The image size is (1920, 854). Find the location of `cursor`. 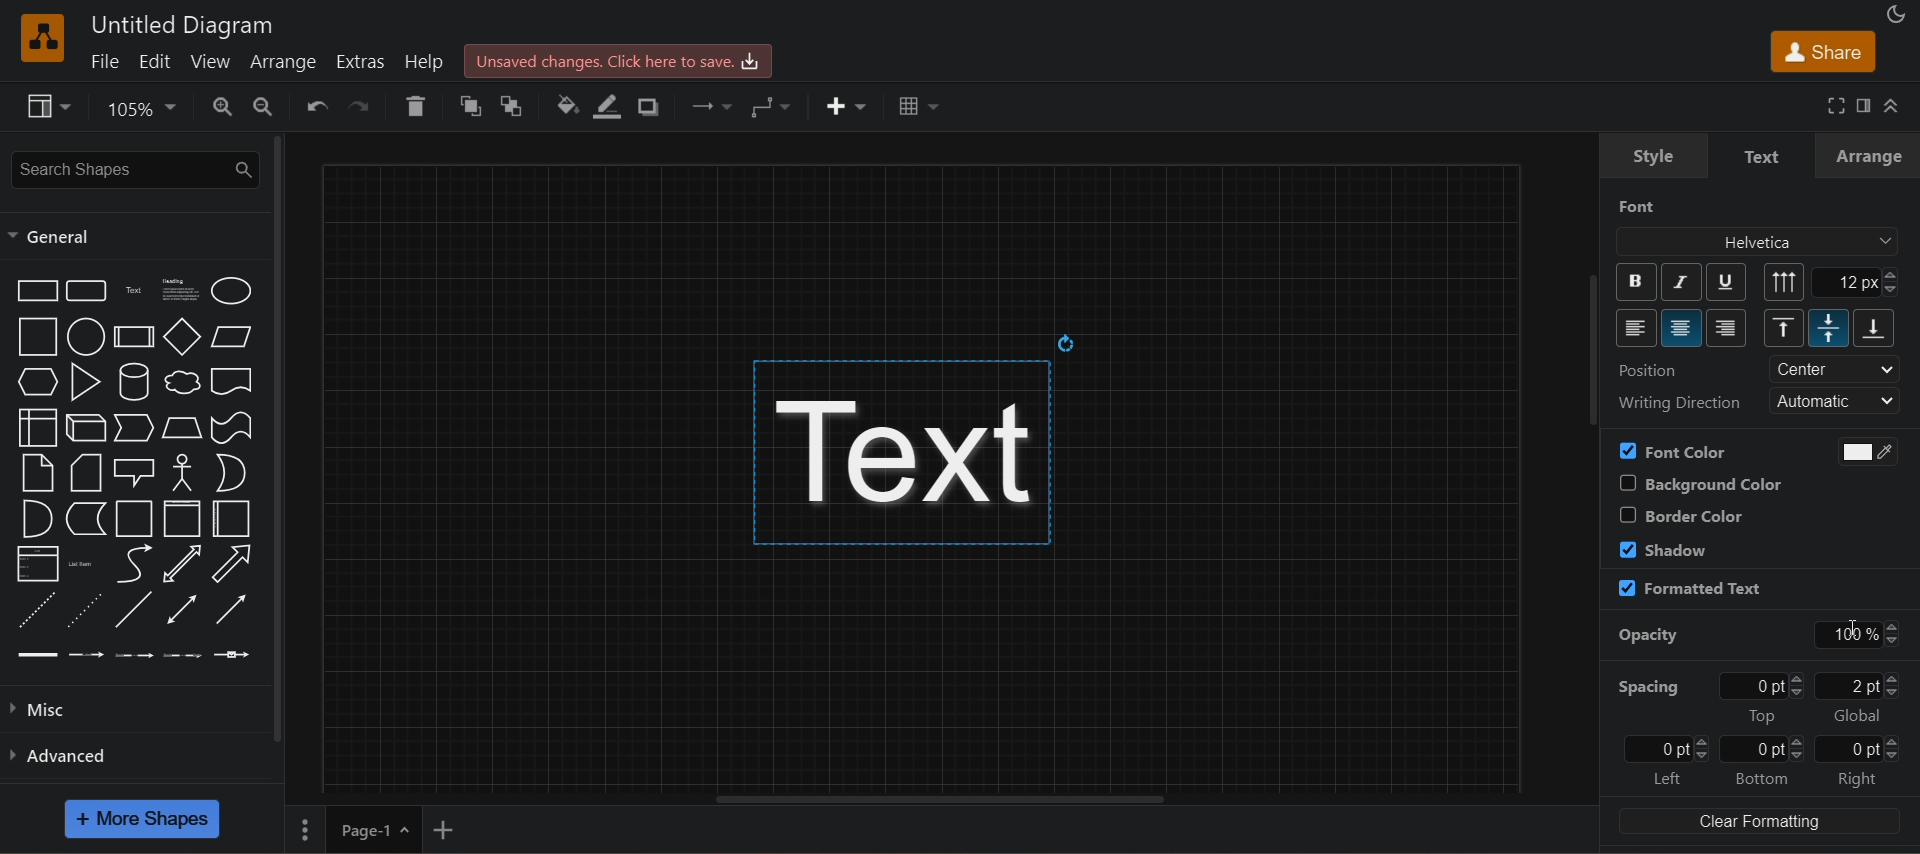

cursor is located at coordinates (1850, 627).